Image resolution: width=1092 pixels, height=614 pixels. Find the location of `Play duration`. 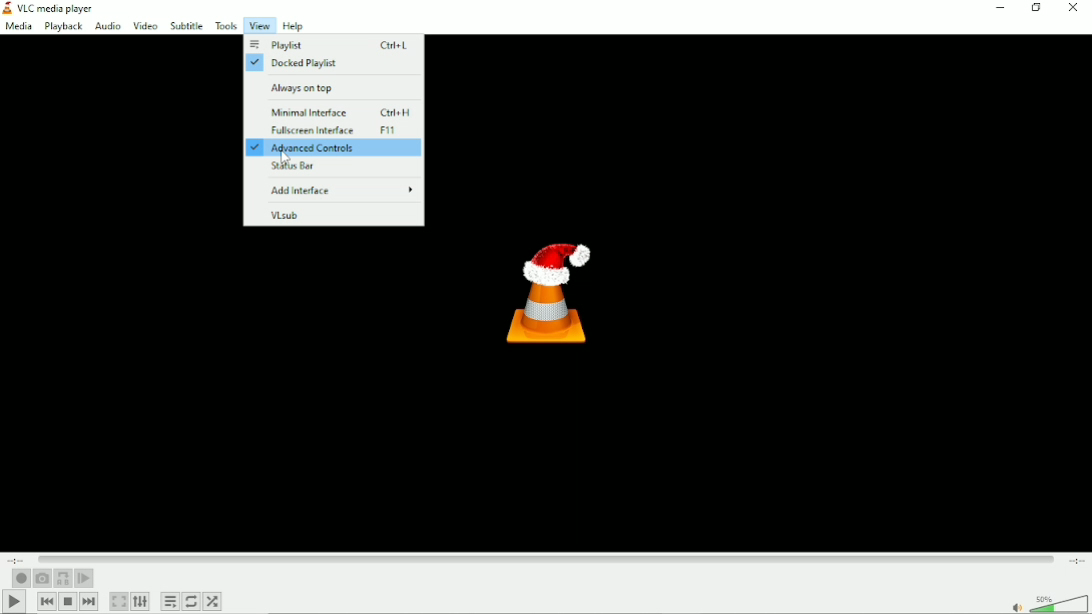

Play duration is located at coordinates (547, 556).